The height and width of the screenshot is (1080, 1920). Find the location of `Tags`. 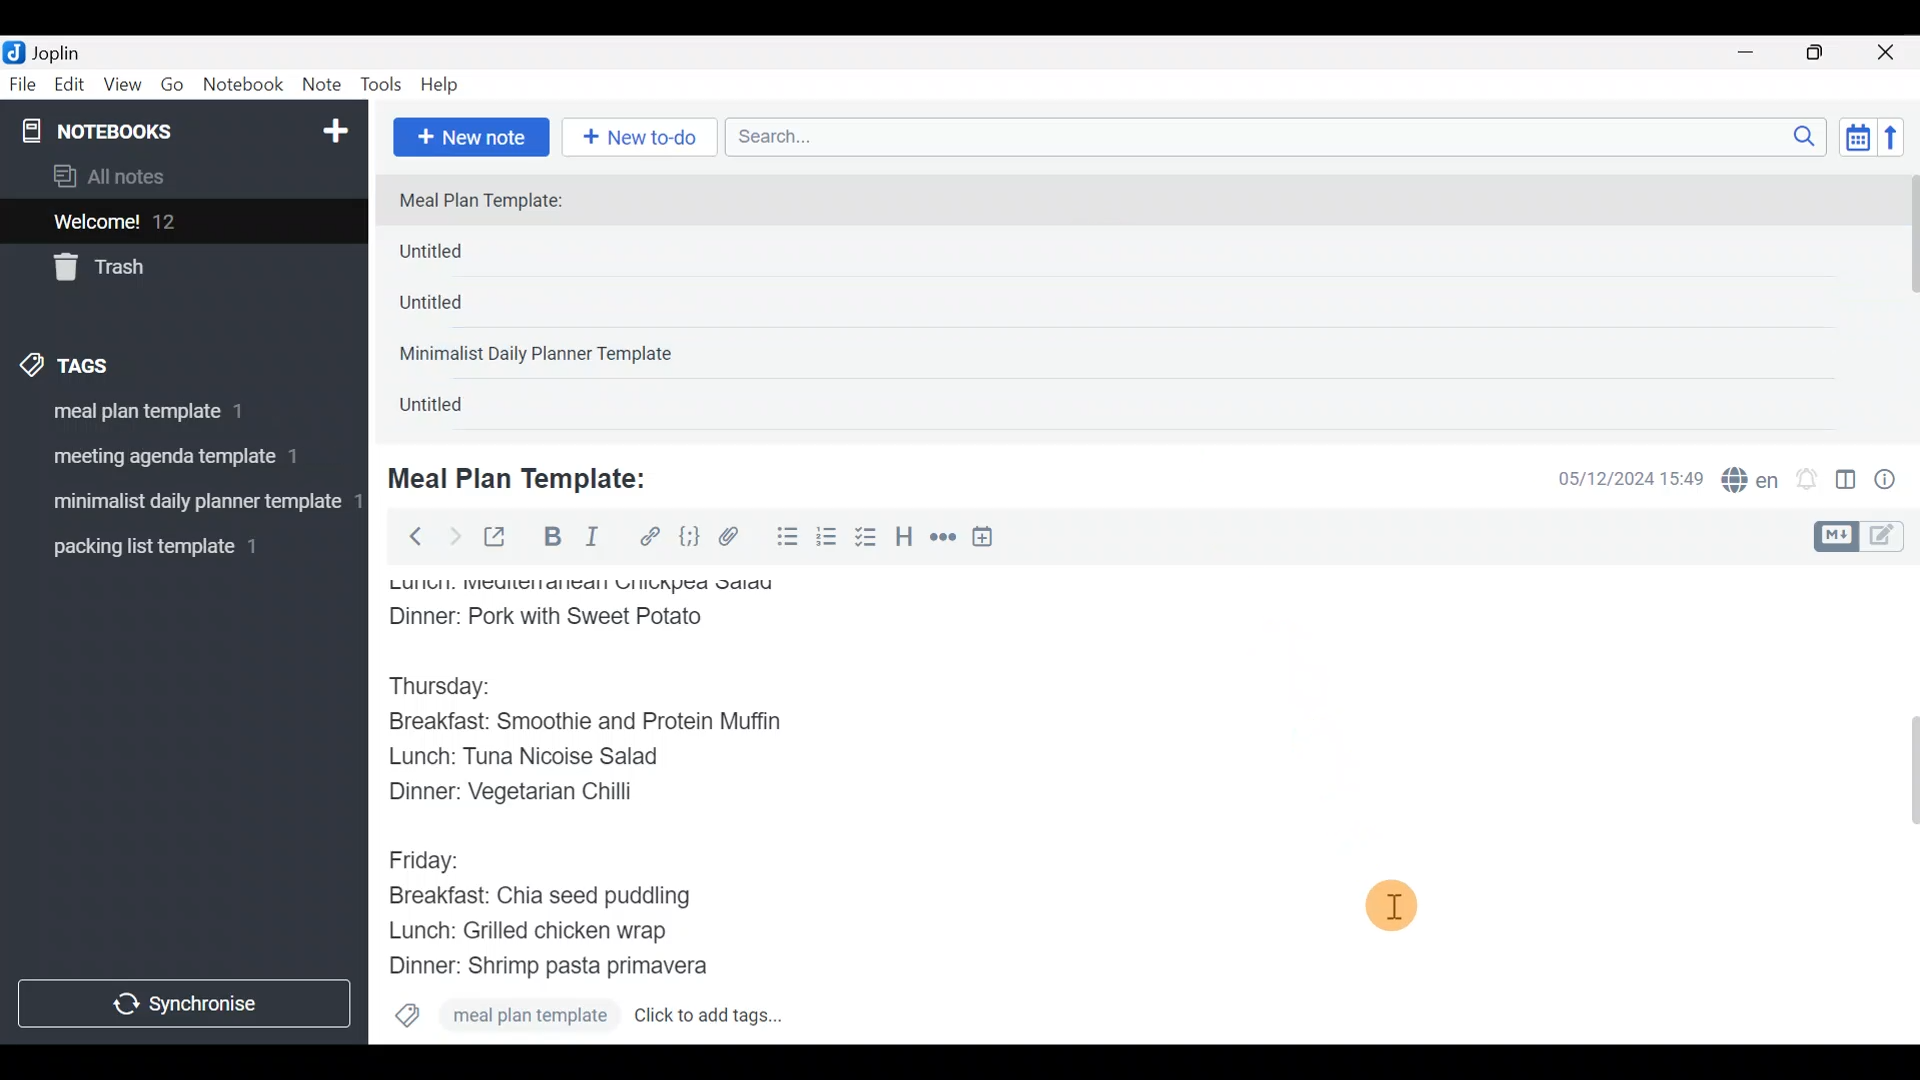

Tags is located at coordinates (112, 362).